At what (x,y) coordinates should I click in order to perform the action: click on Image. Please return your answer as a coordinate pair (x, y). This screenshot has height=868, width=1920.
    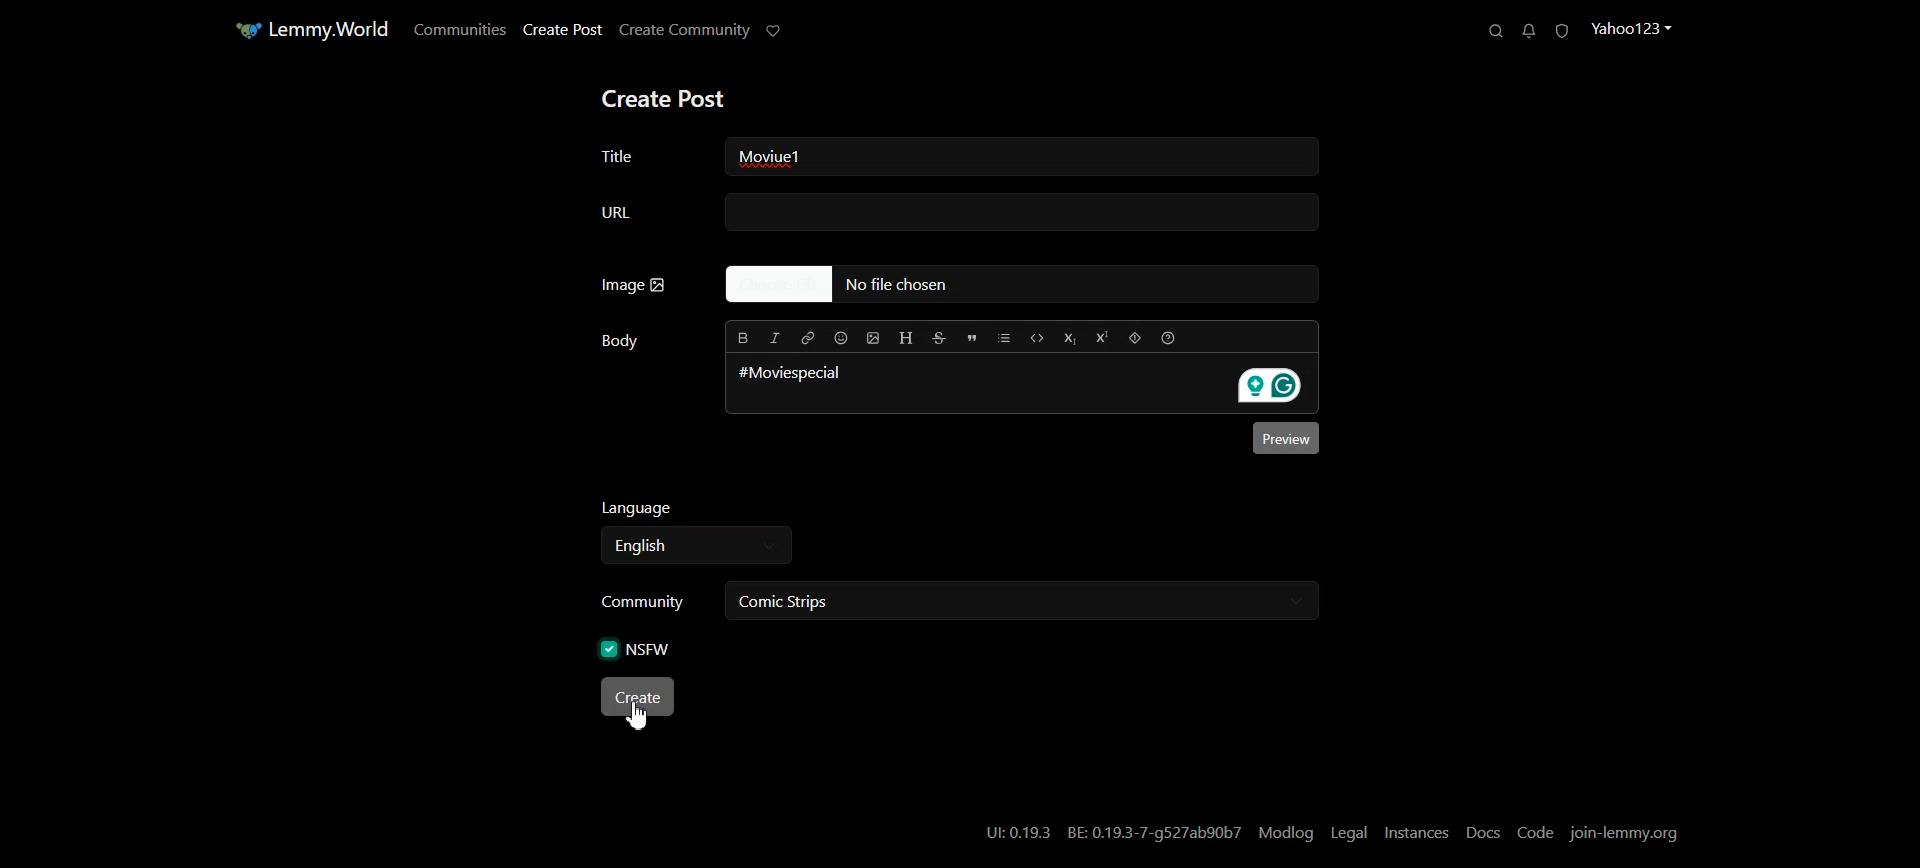
    Looking at the image, I should click on (634, 285).